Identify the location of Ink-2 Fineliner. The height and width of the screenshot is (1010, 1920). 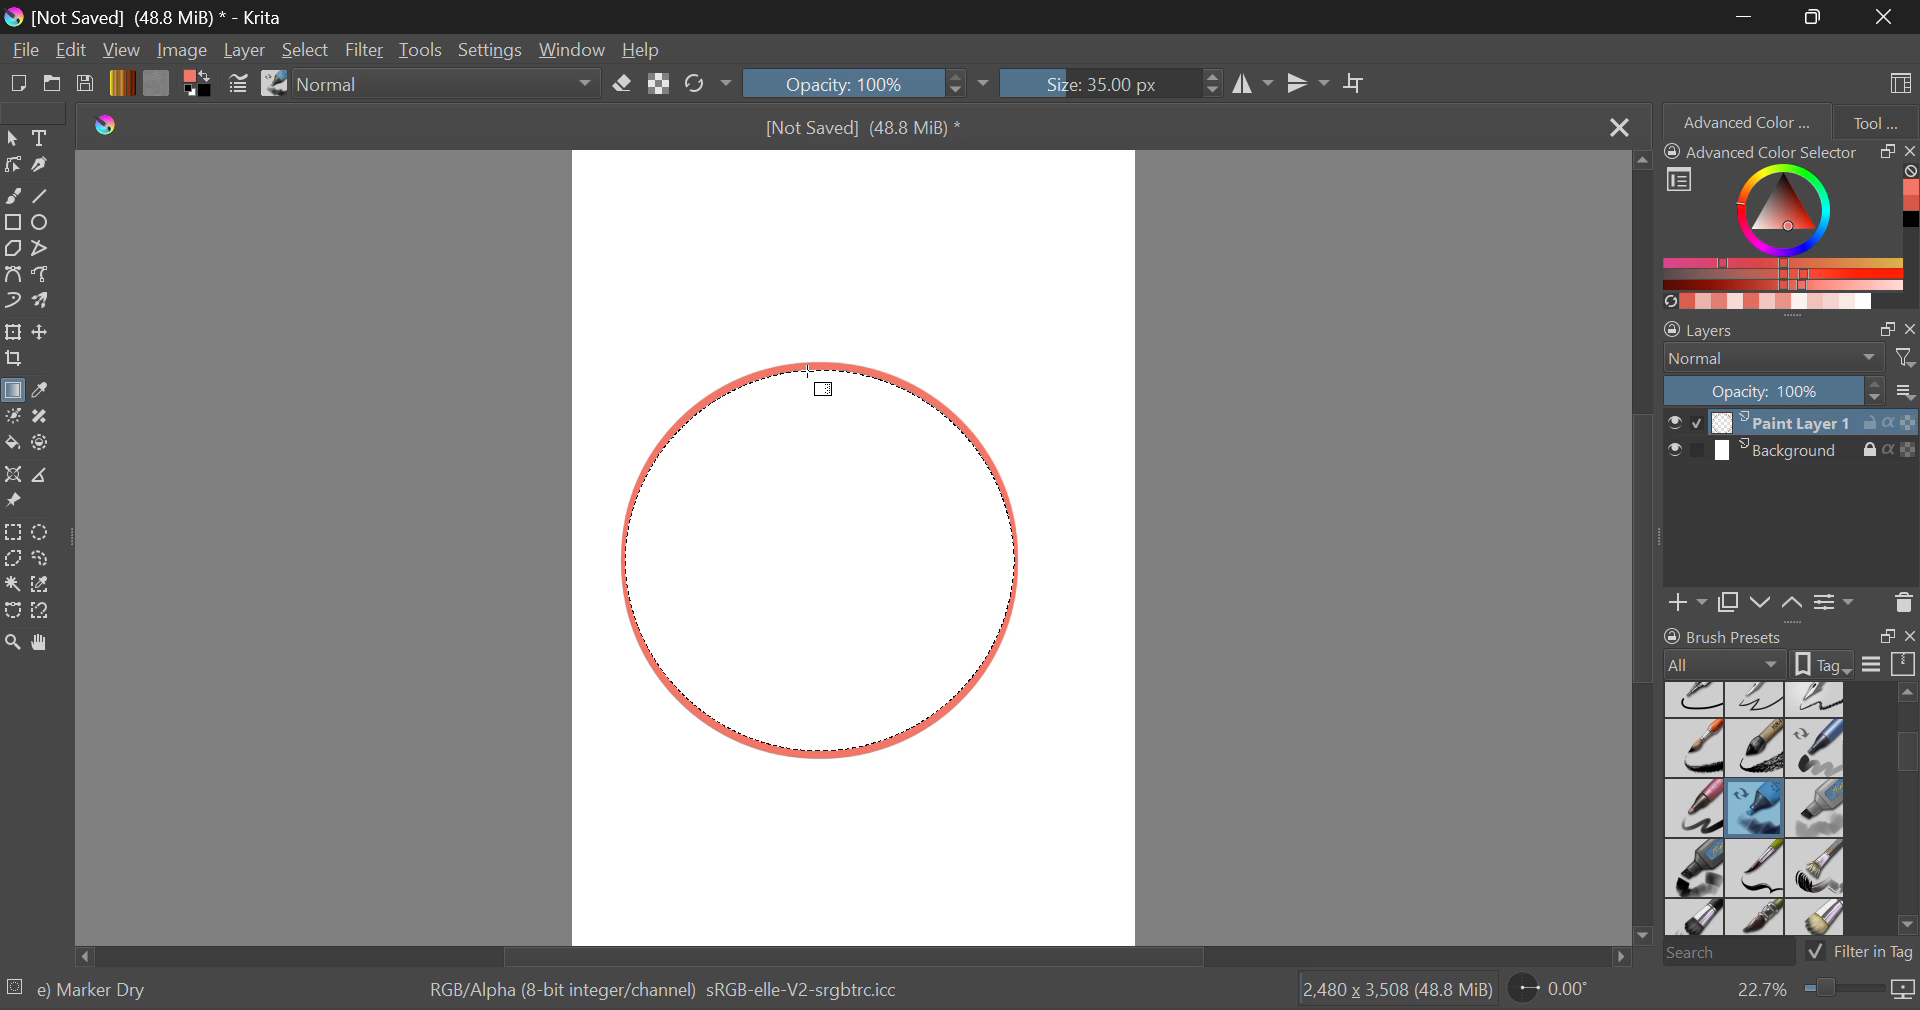
(1696, 698).